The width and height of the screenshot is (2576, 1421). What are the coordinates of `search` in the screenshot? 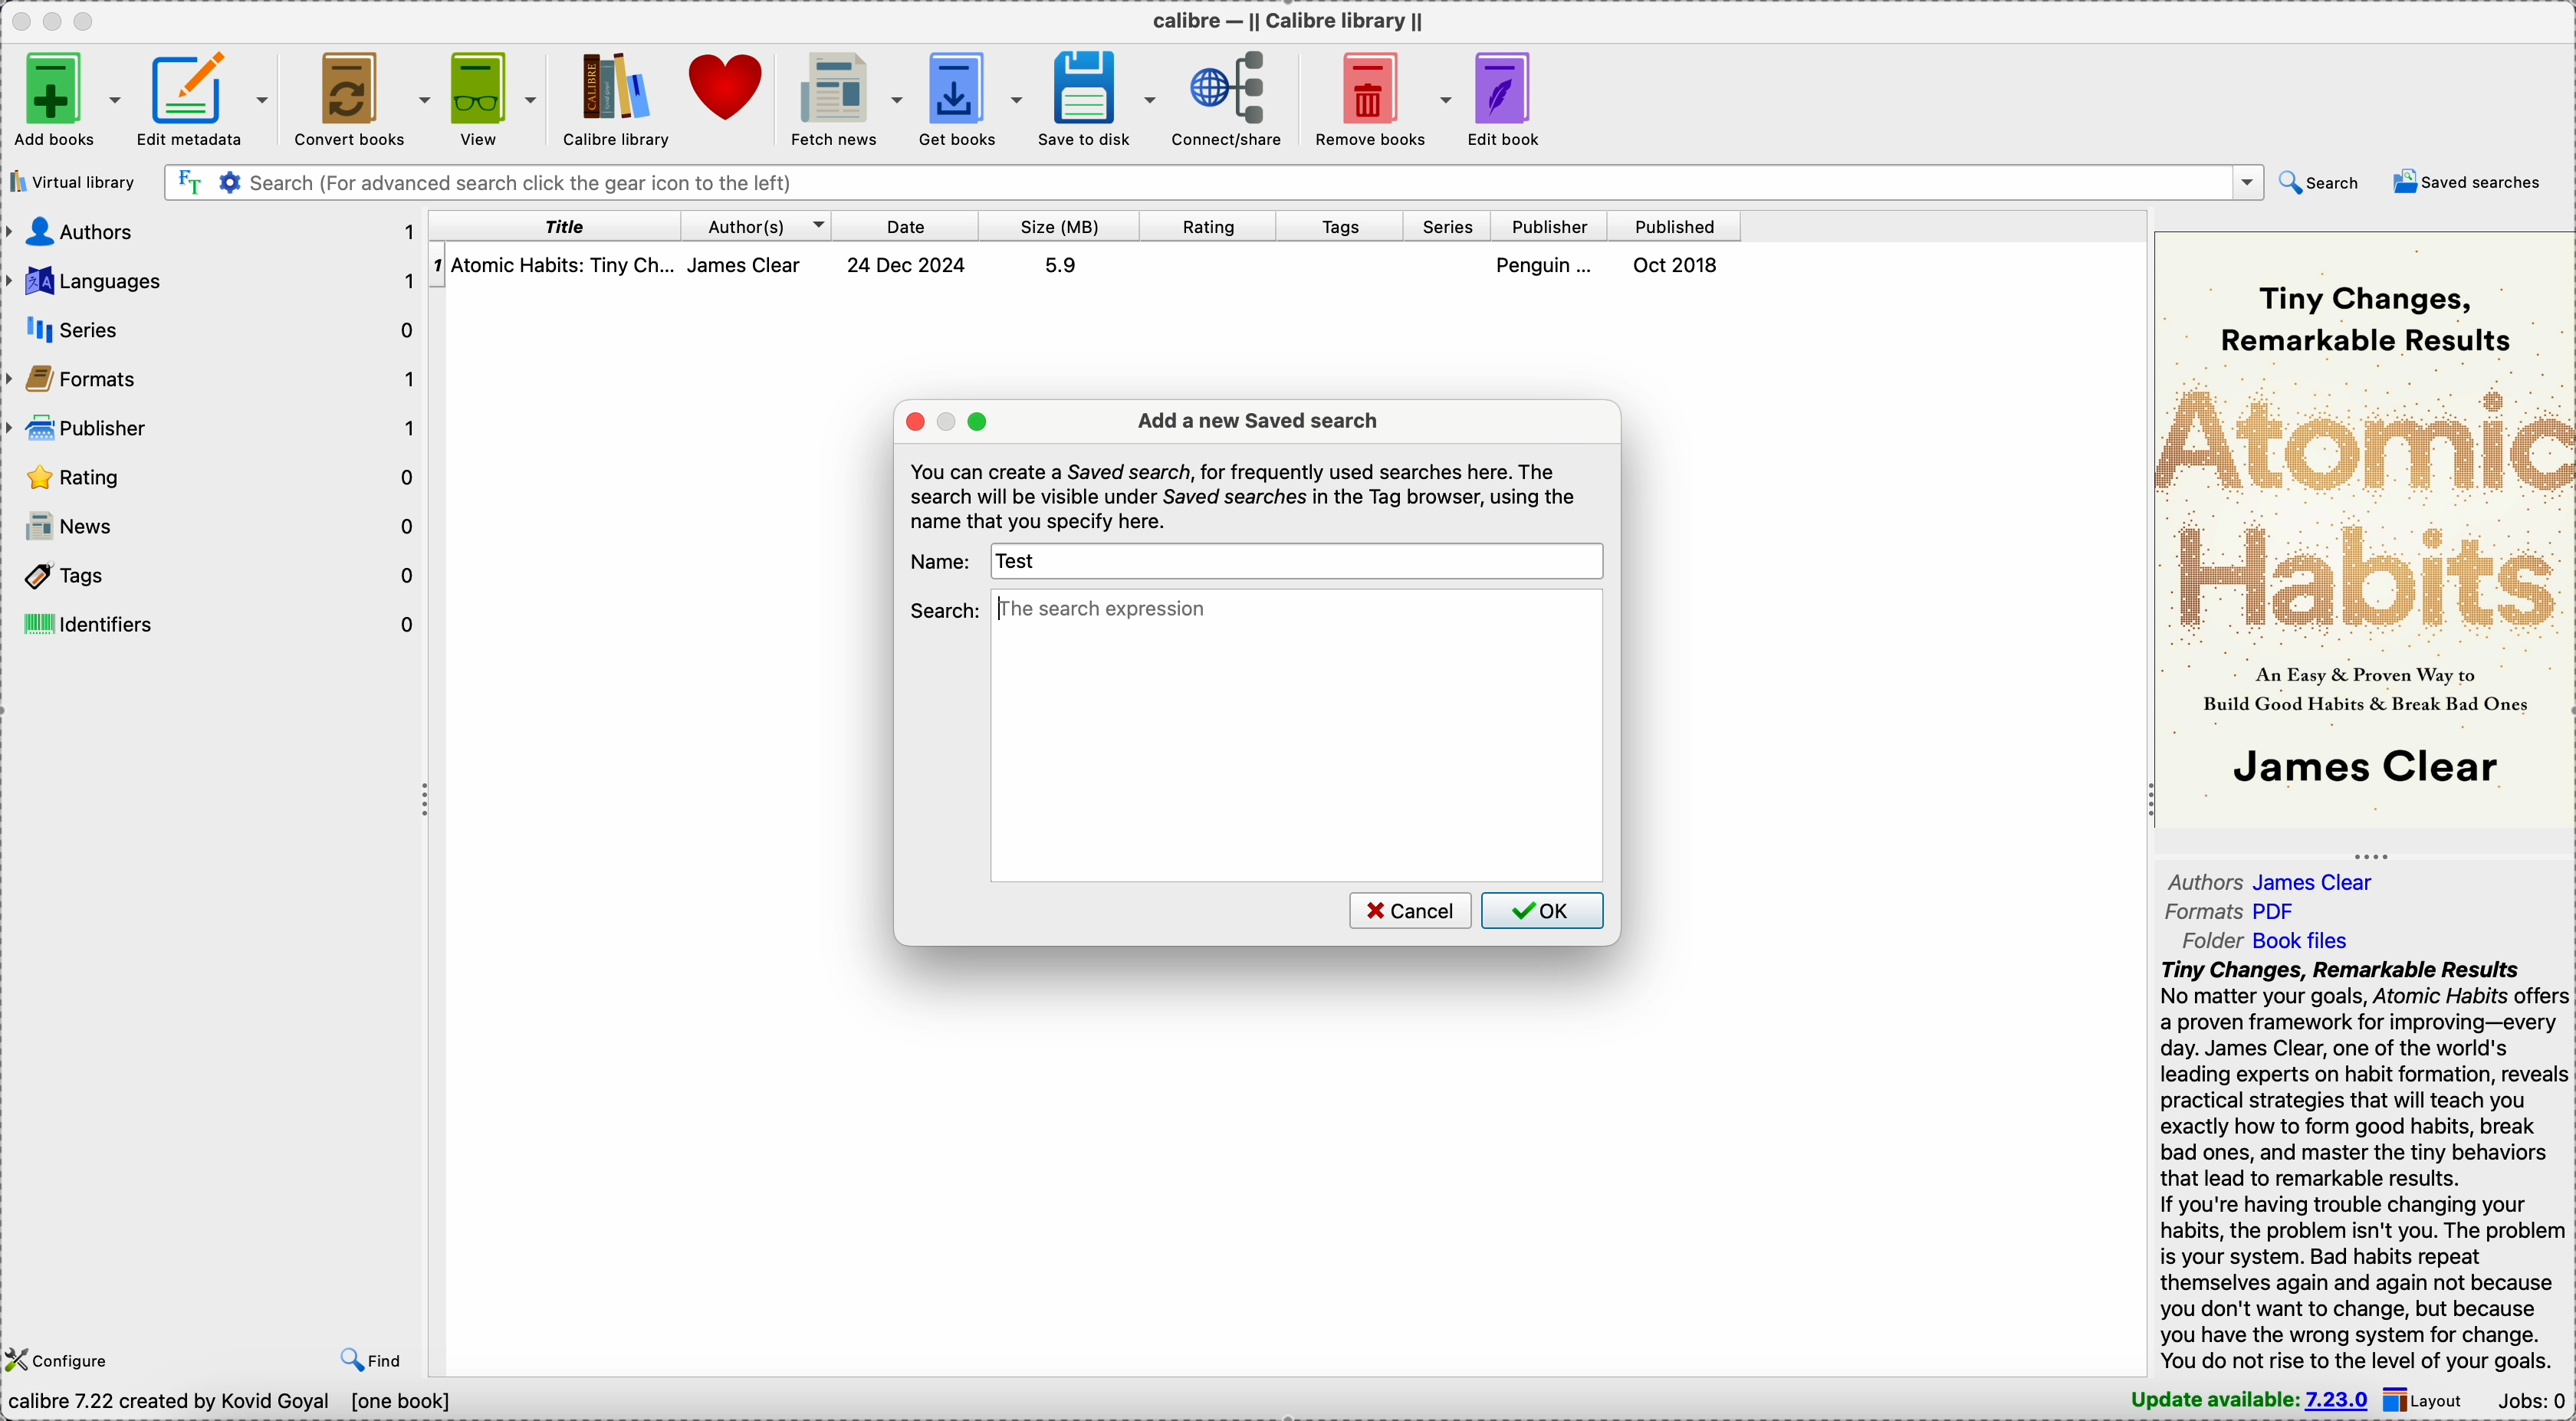 It's located at (2319, 181).